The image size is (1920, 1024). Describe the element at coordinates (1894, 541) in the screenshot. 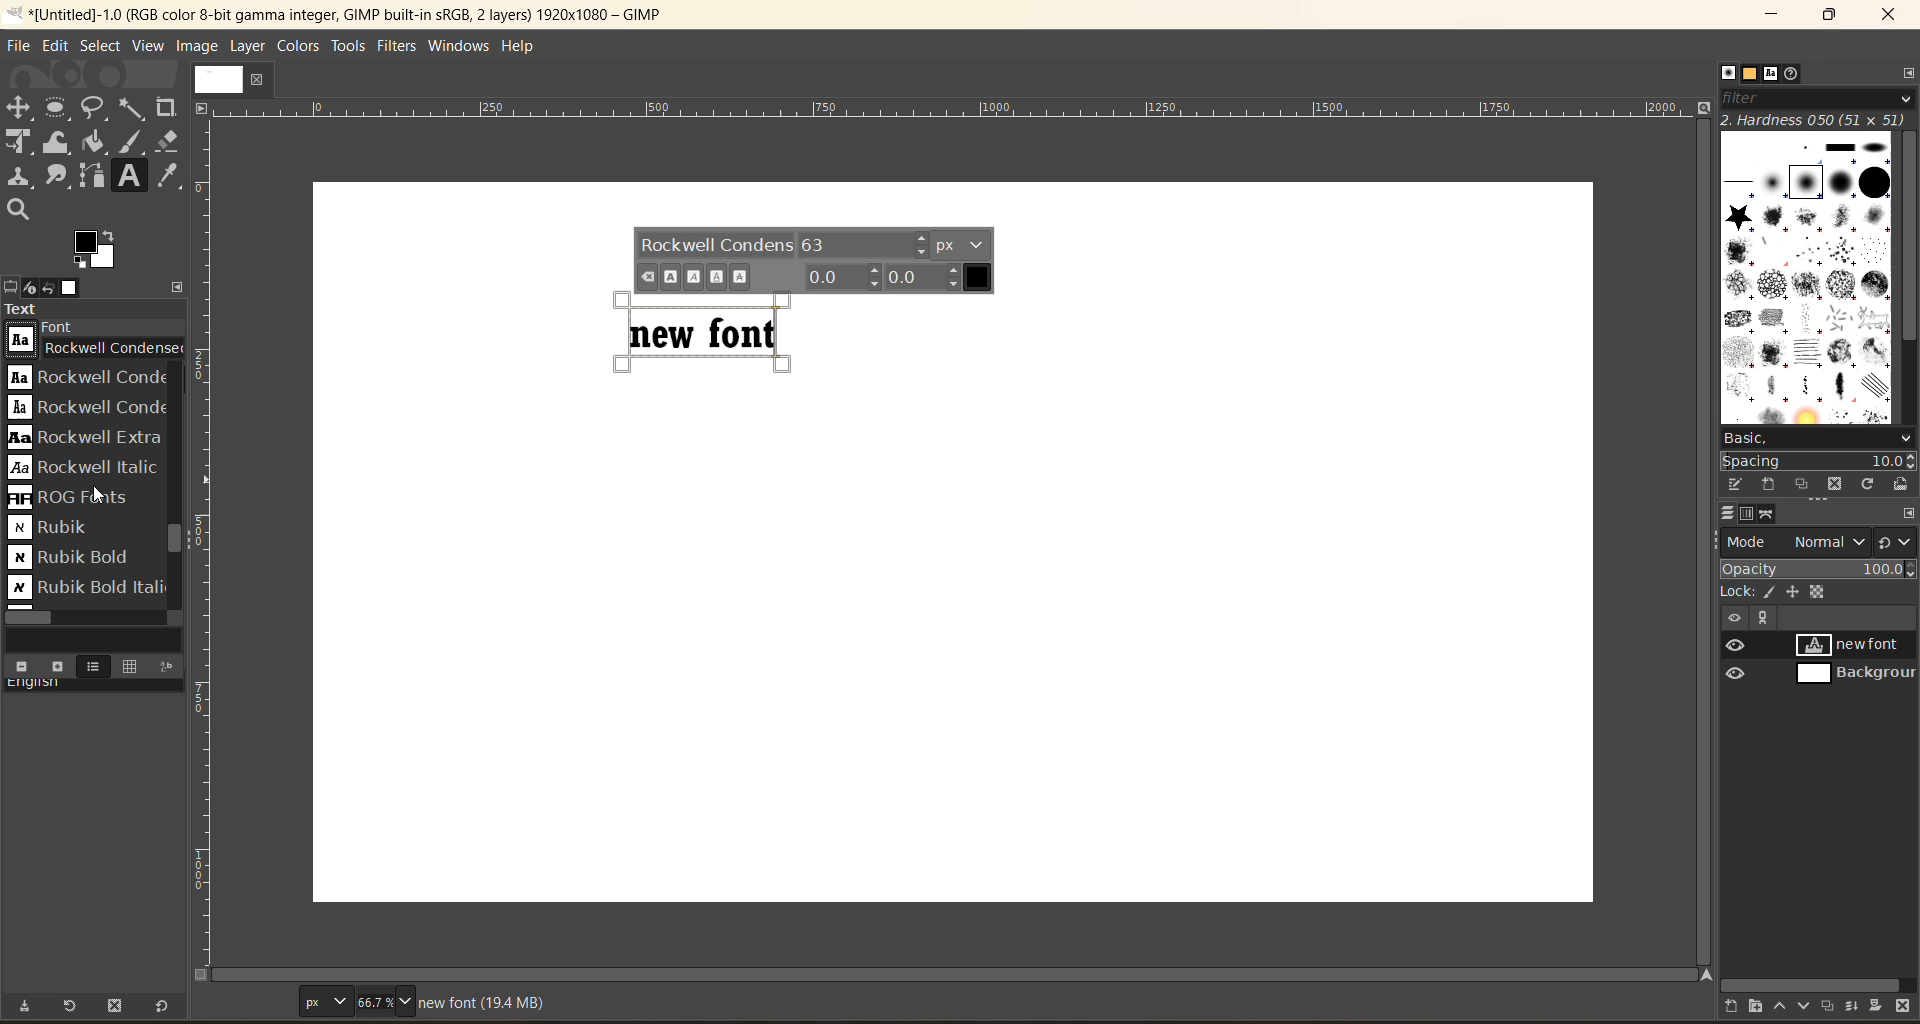

I see `switch` at that location.